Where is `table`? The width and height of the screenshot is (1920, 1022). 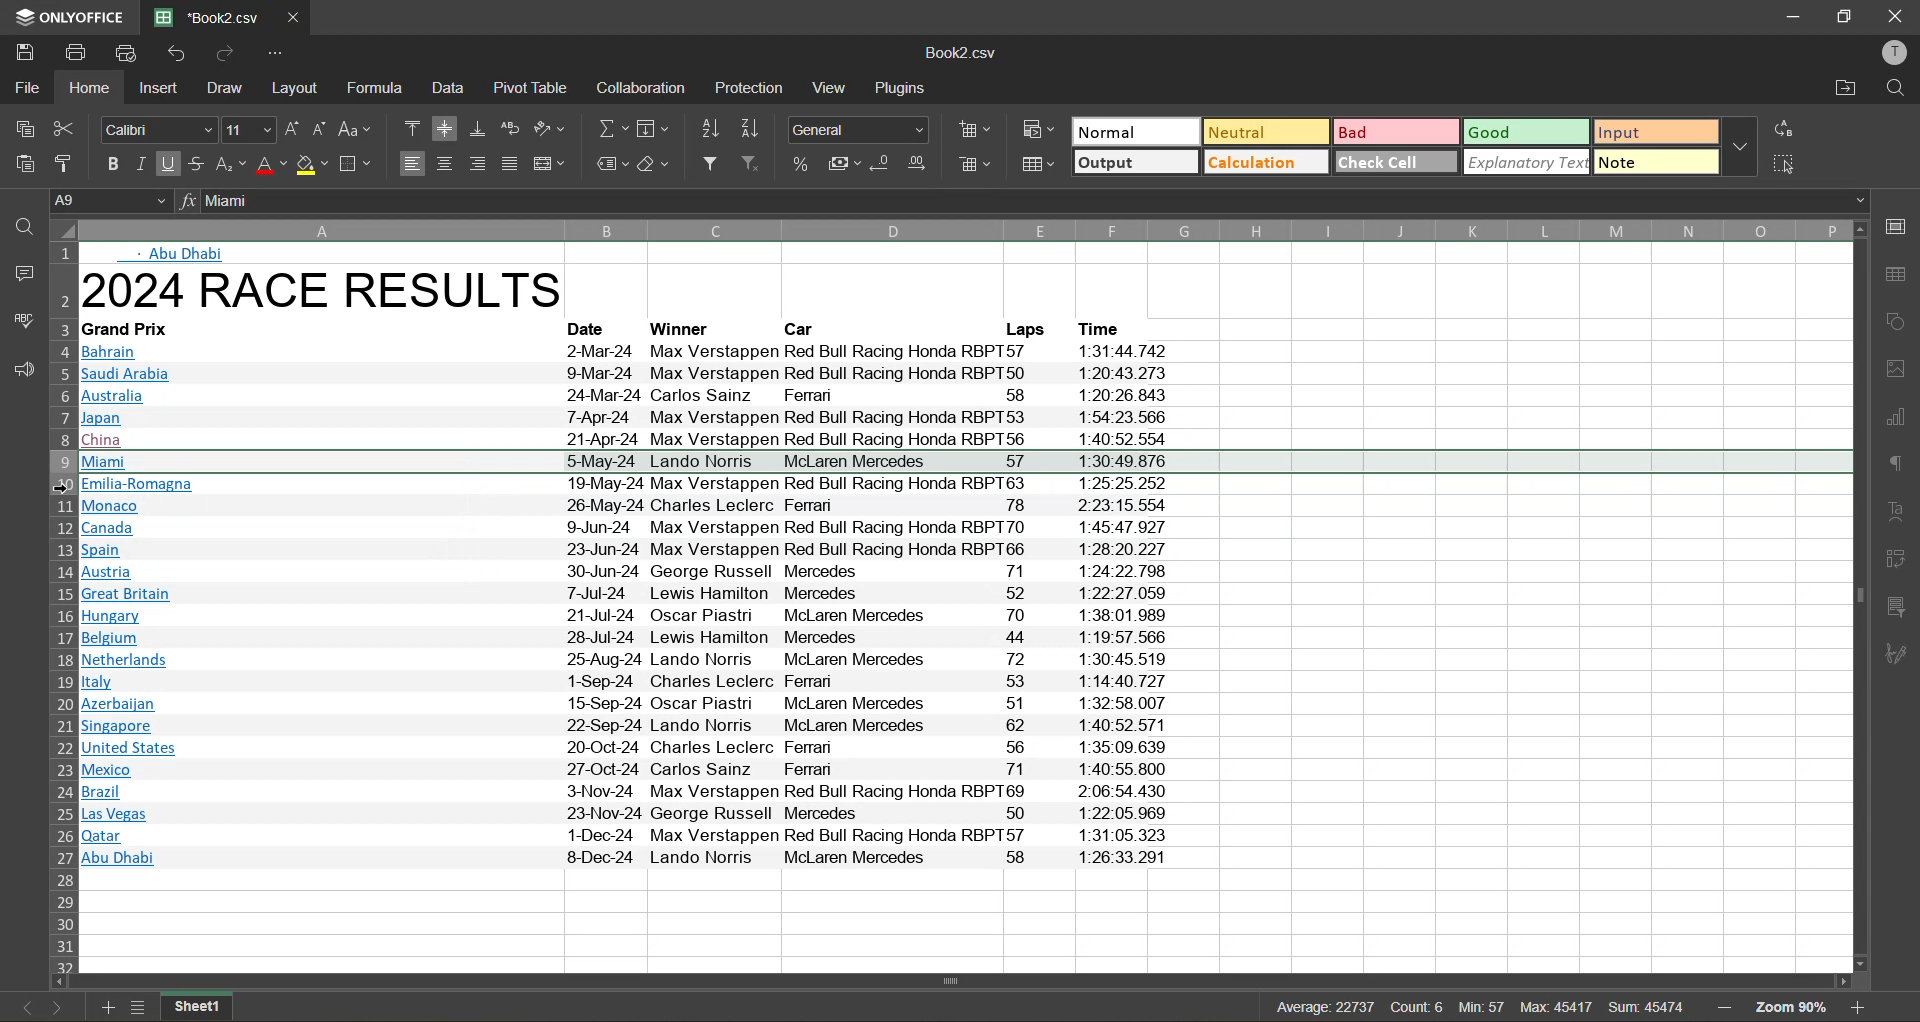 table is located at coordinates (1901, 277).